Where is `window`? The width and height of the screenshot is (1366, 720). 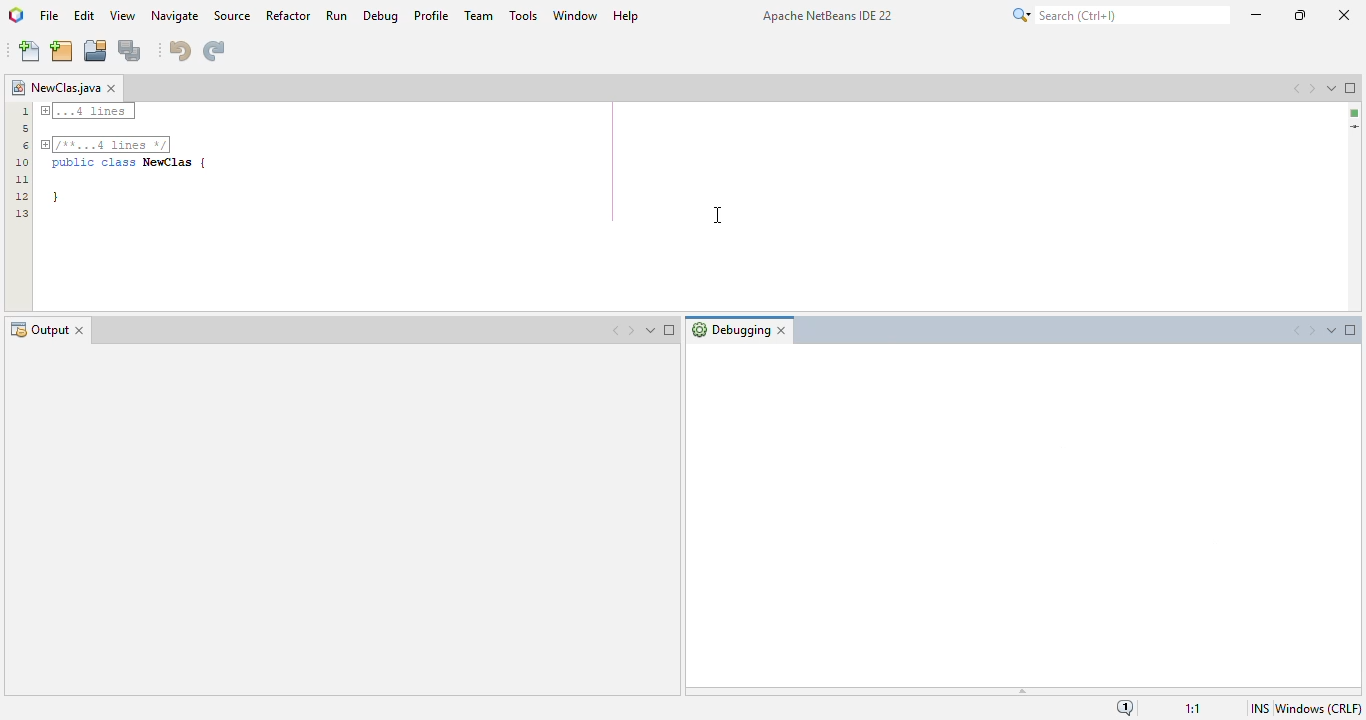 window is located at coordinates (575, 14).